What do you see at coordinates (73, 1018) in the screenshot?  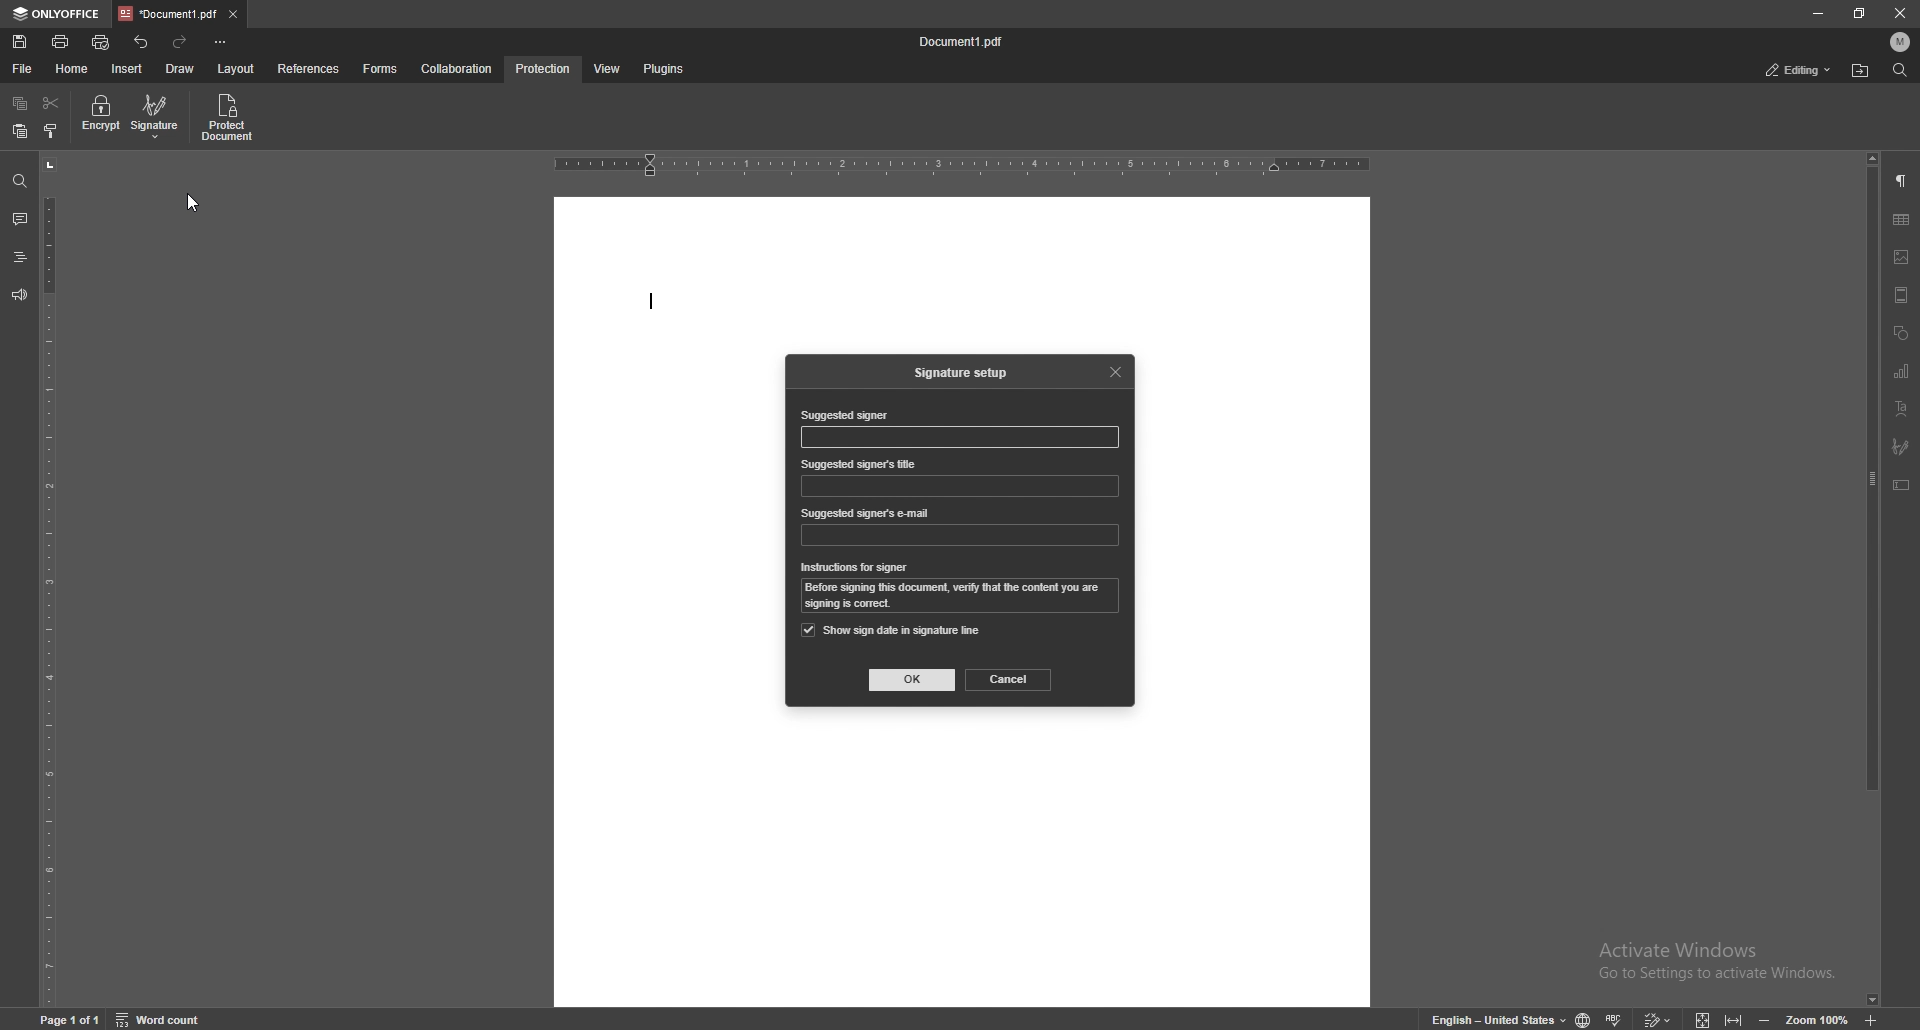 I see `page` at bounding box center [73, 1018].